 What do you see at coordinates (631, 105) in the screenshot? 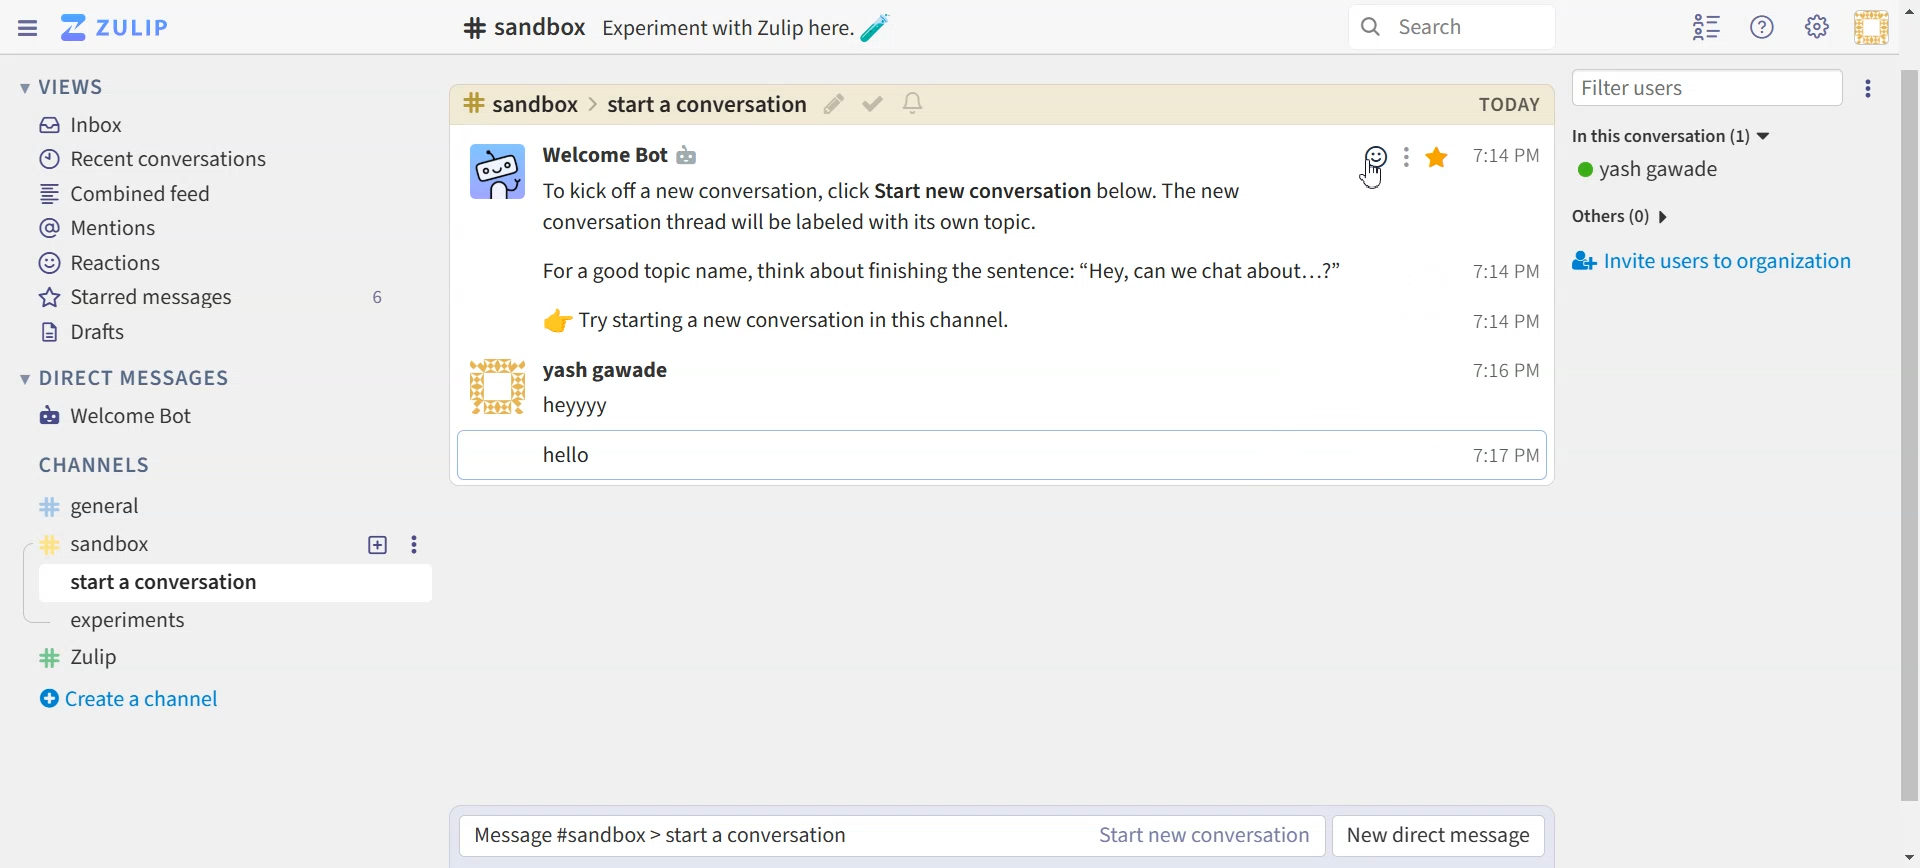
I see `Hyperlink` at bounding box center [631, 105].